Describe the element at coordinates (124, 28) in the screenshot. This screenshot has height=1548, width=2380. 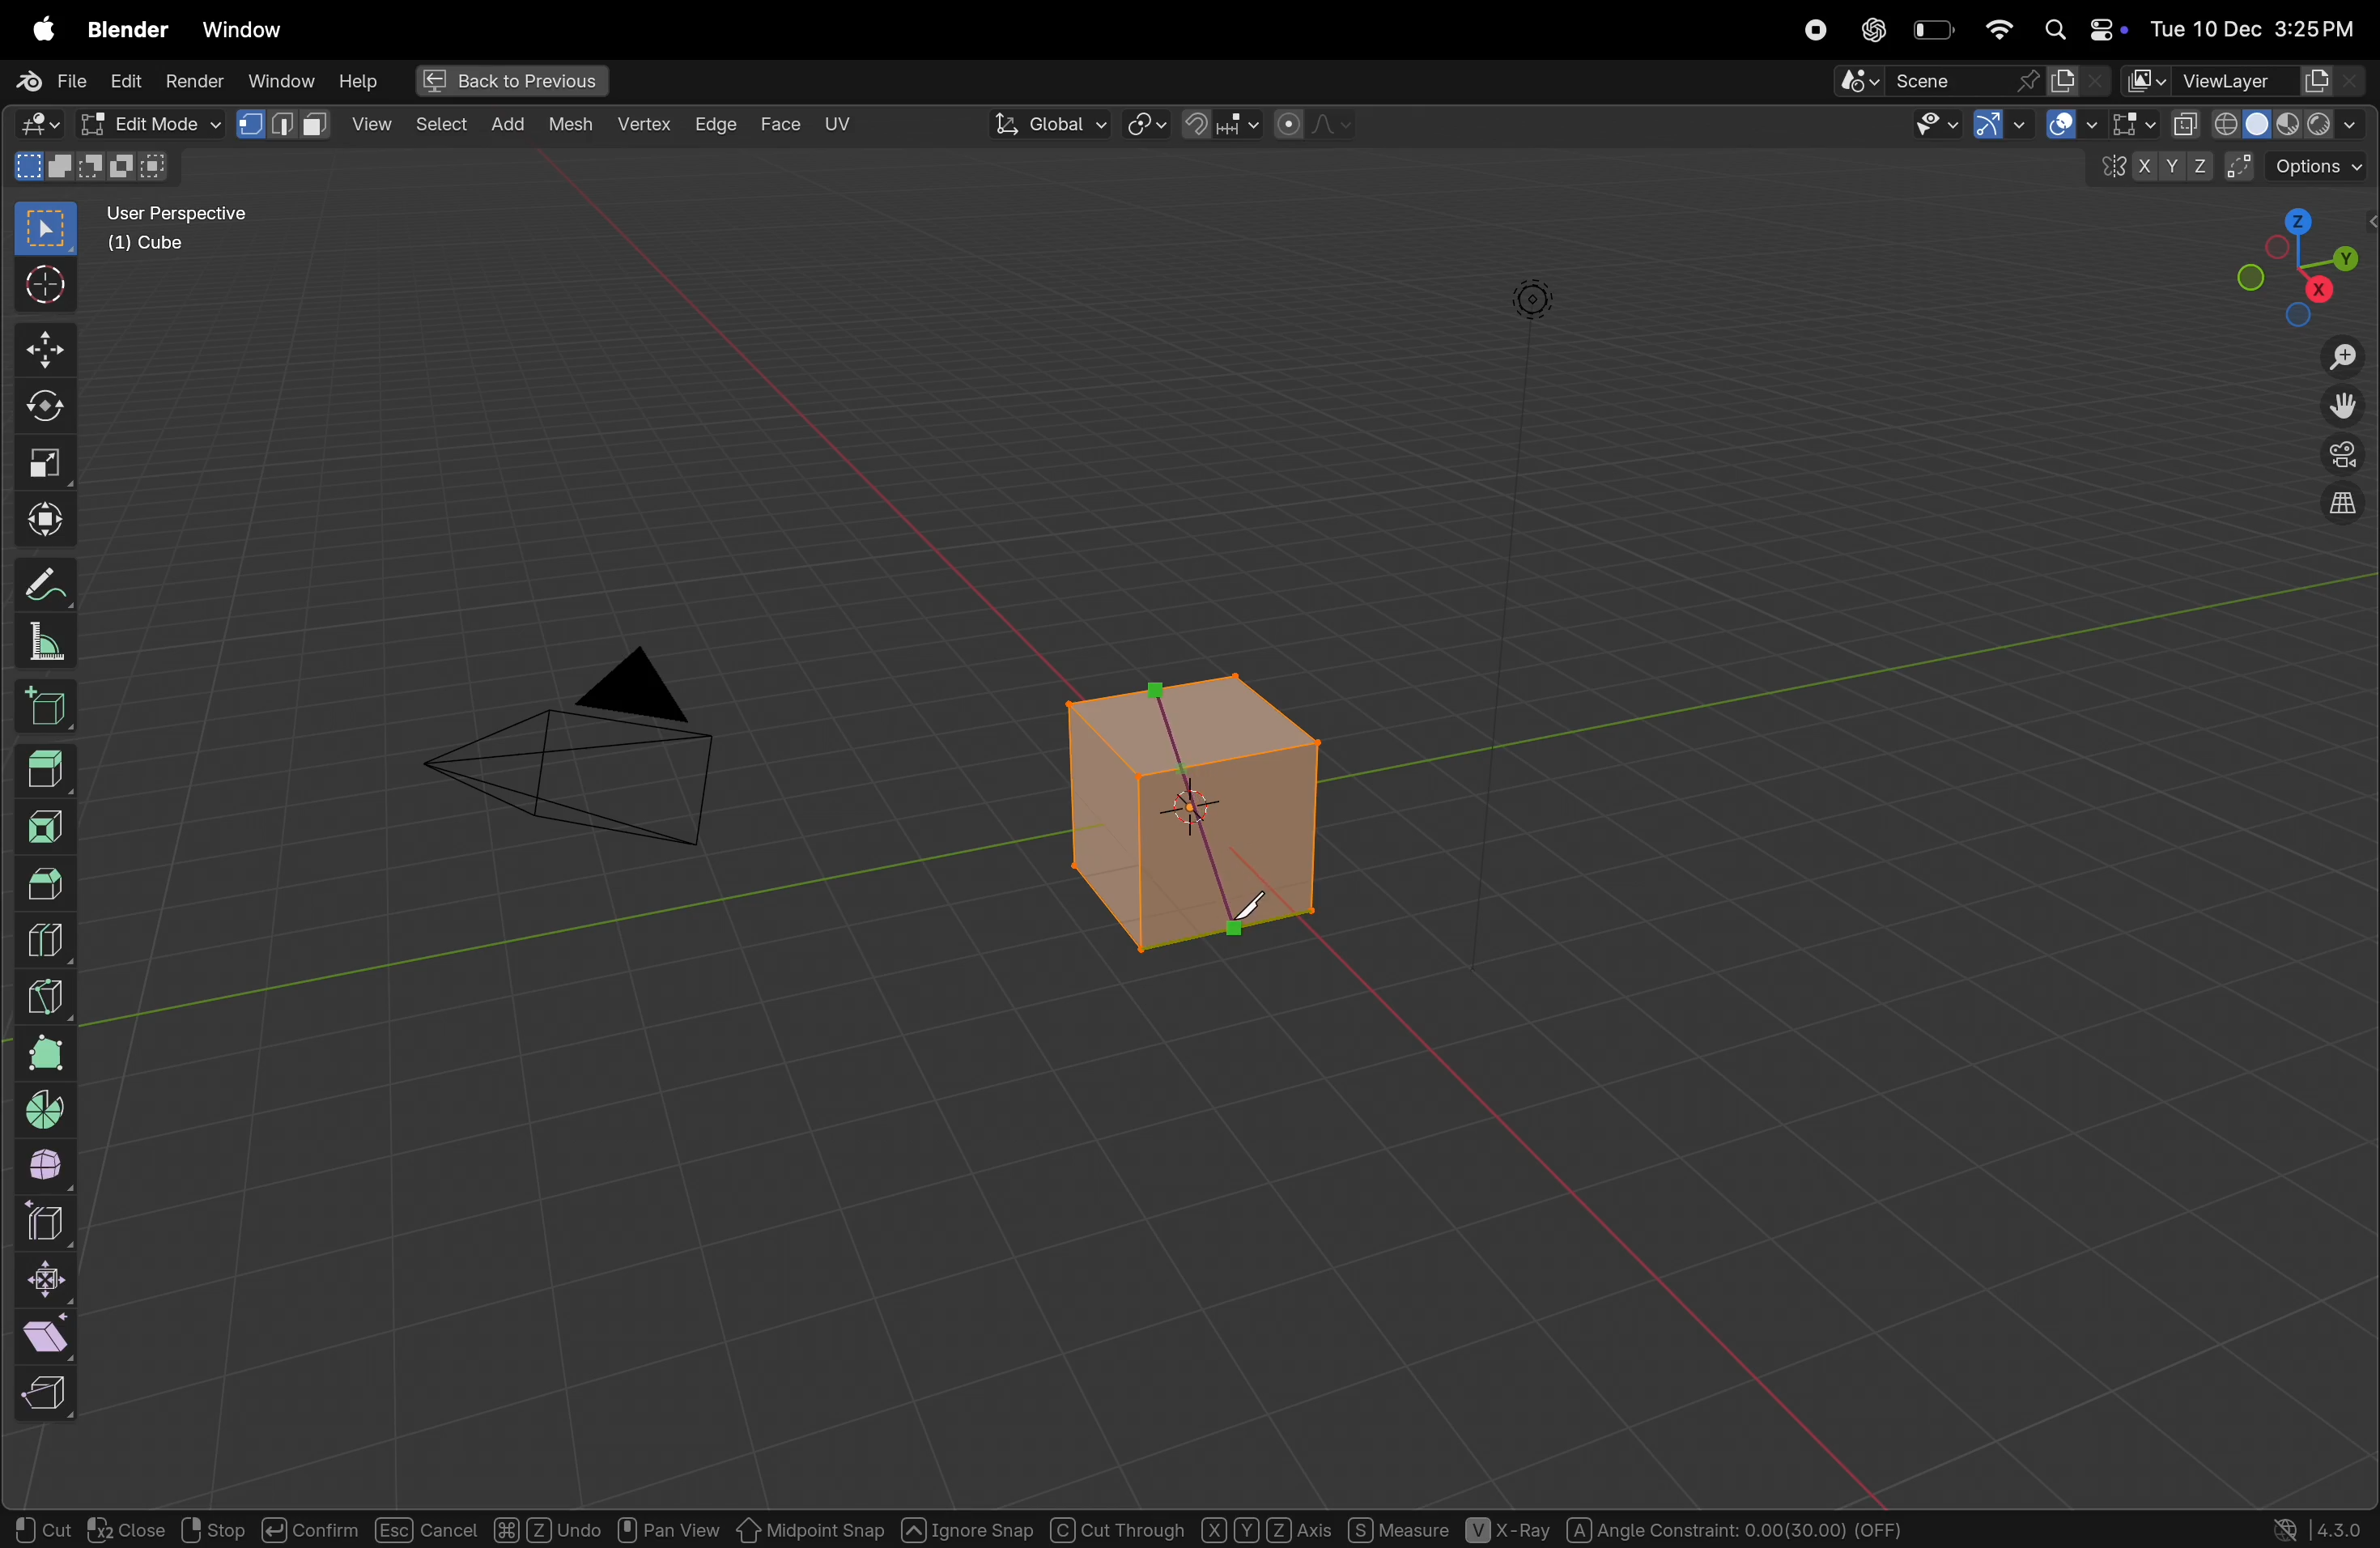
I see `Blender` at that location.